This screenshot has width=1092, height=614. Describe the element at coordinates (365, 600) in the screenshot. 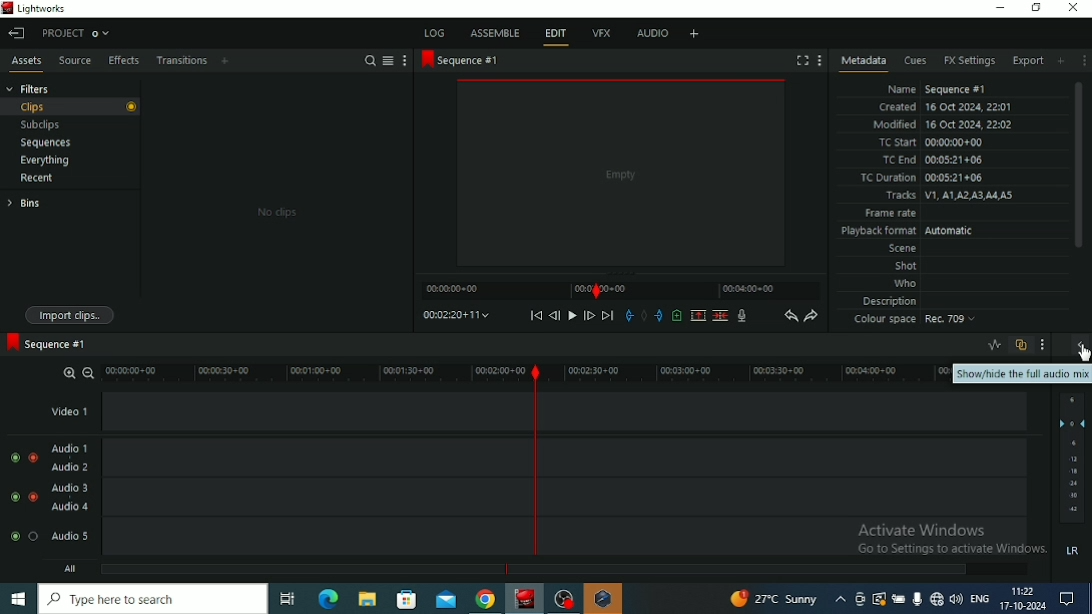

I see `File Explorer` at that location.